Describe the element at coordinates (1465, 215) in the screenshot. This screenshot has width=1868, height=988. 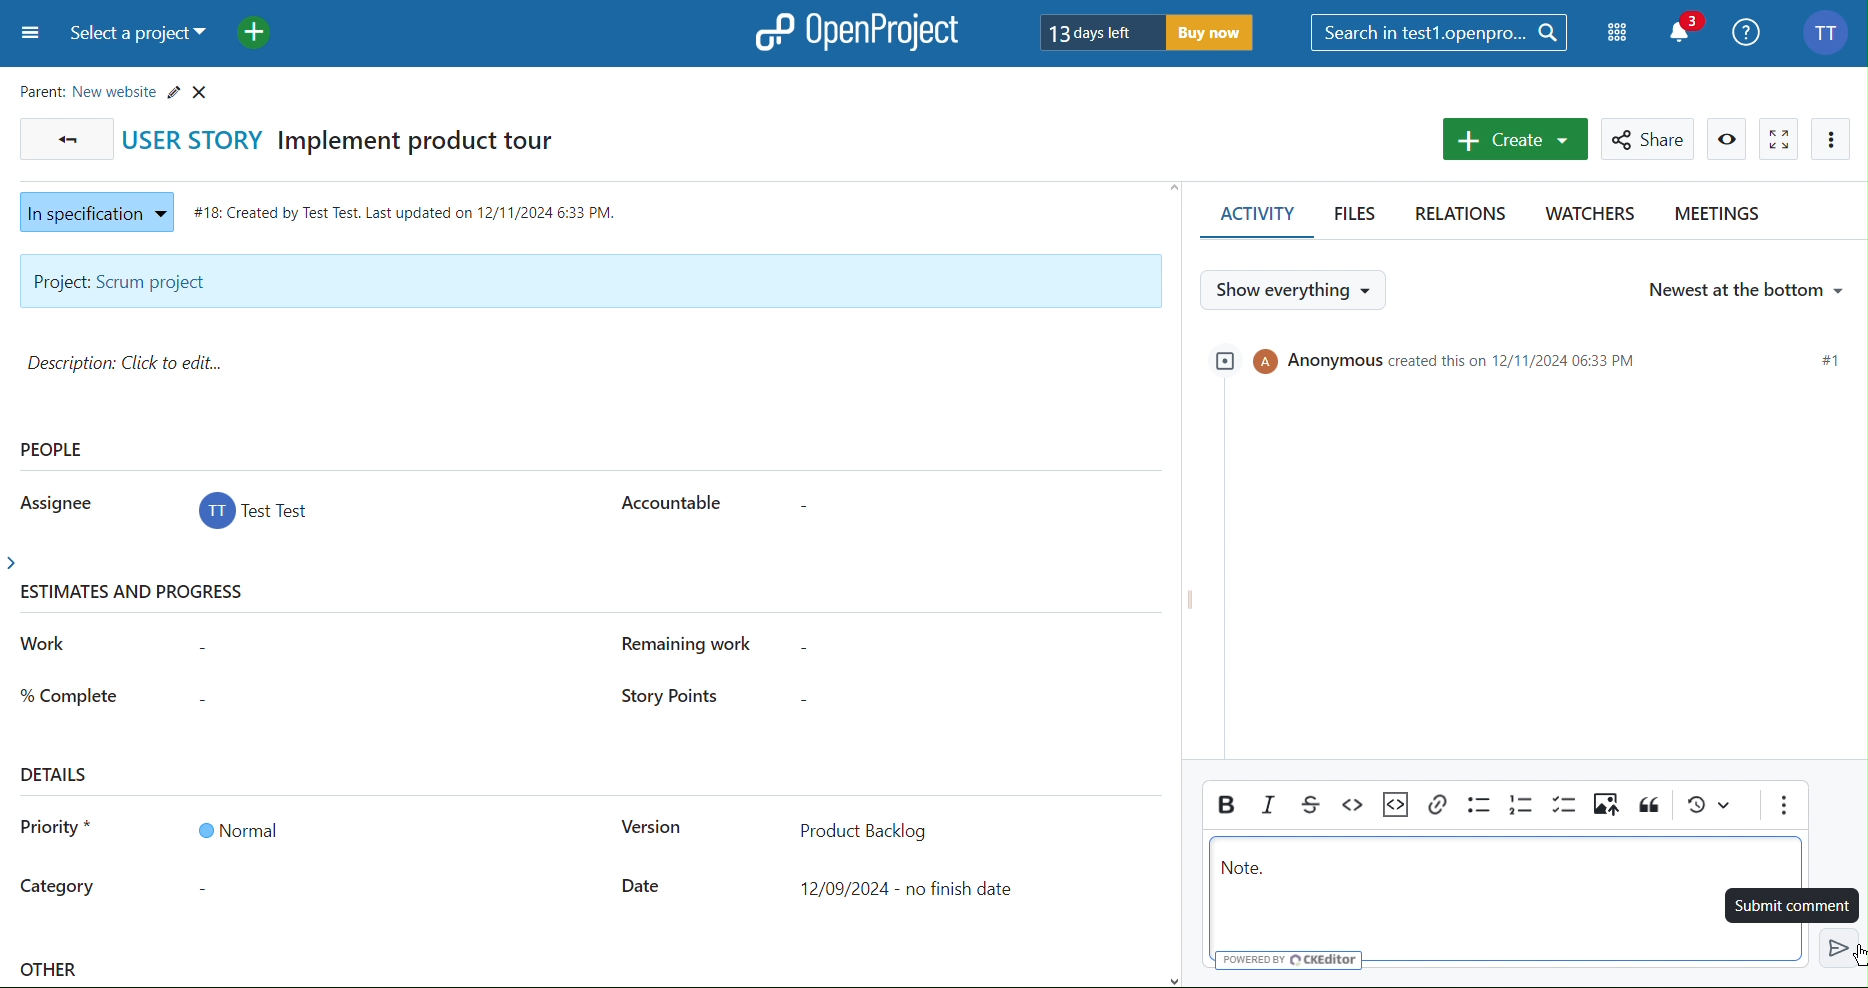
I see `Relations` at that location.